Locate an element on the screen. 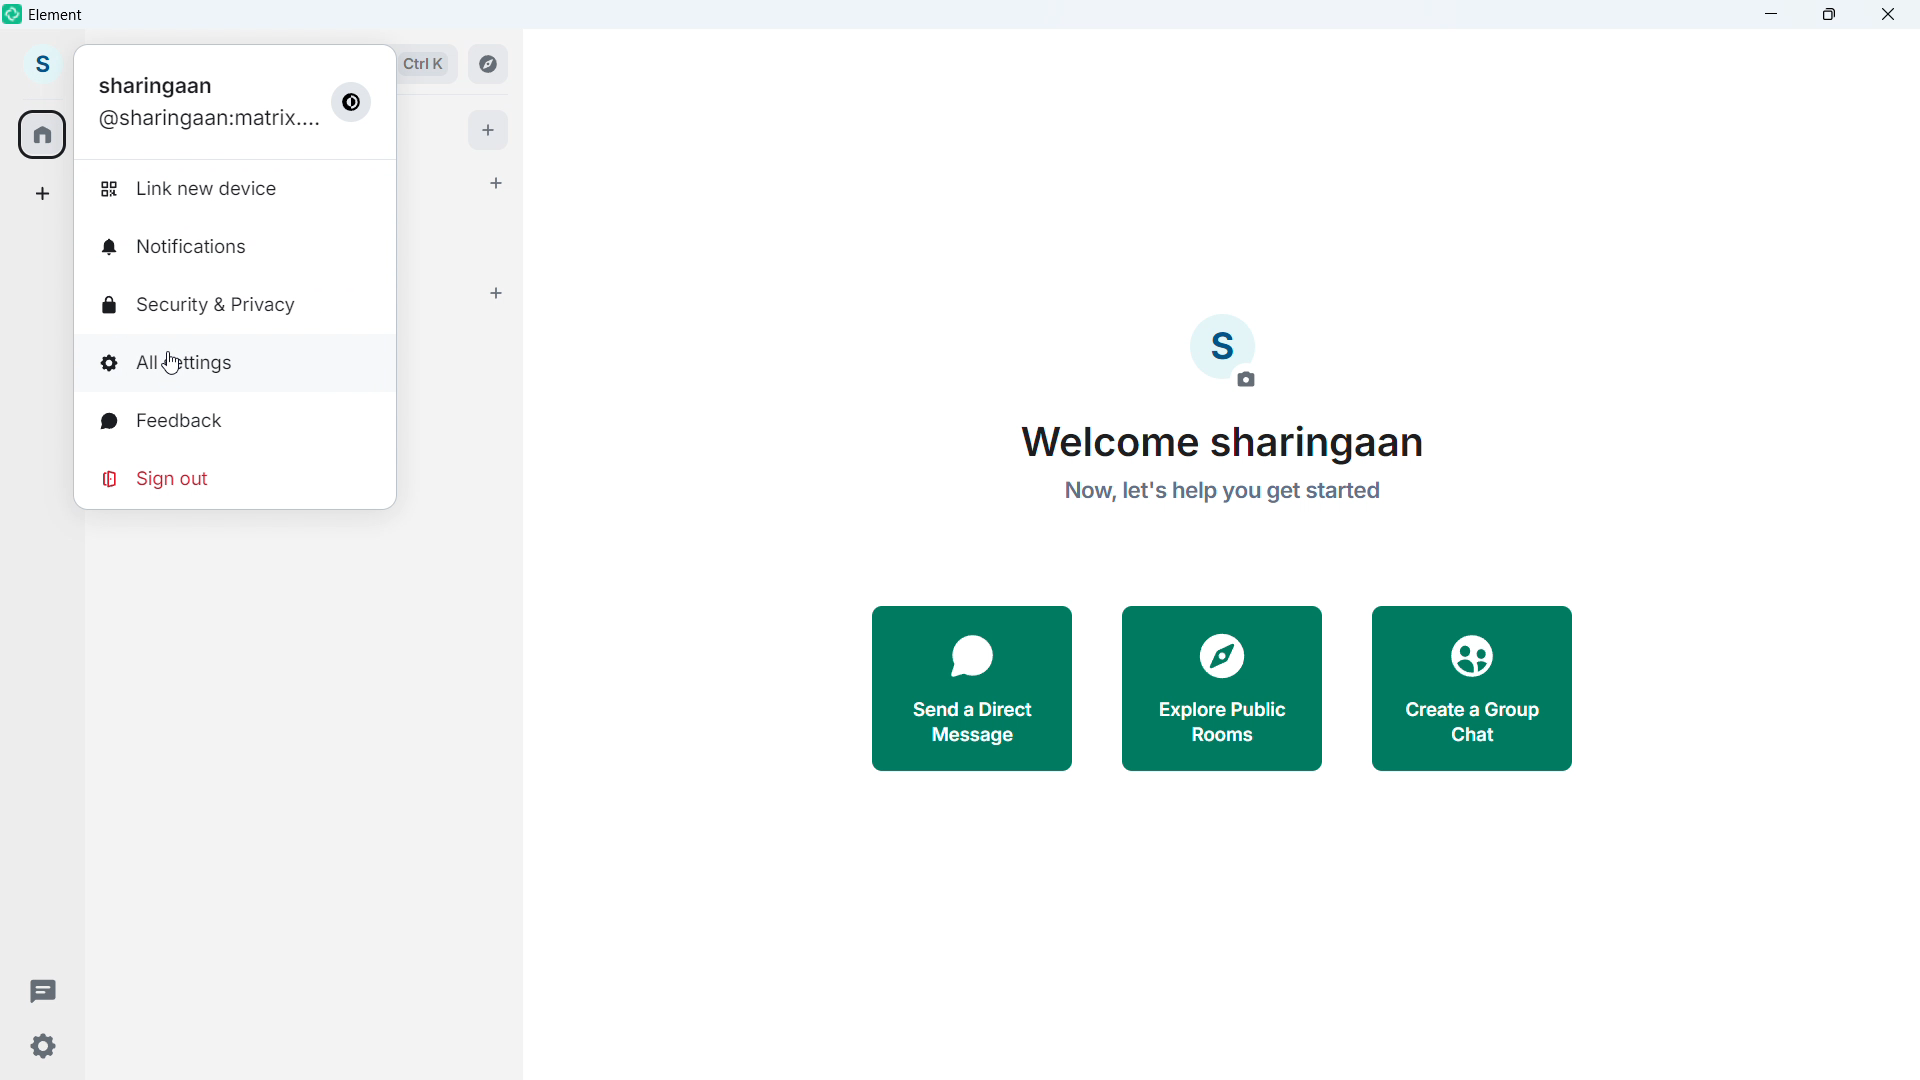  Explore public rooms  is located at coordinates (1222, 690).